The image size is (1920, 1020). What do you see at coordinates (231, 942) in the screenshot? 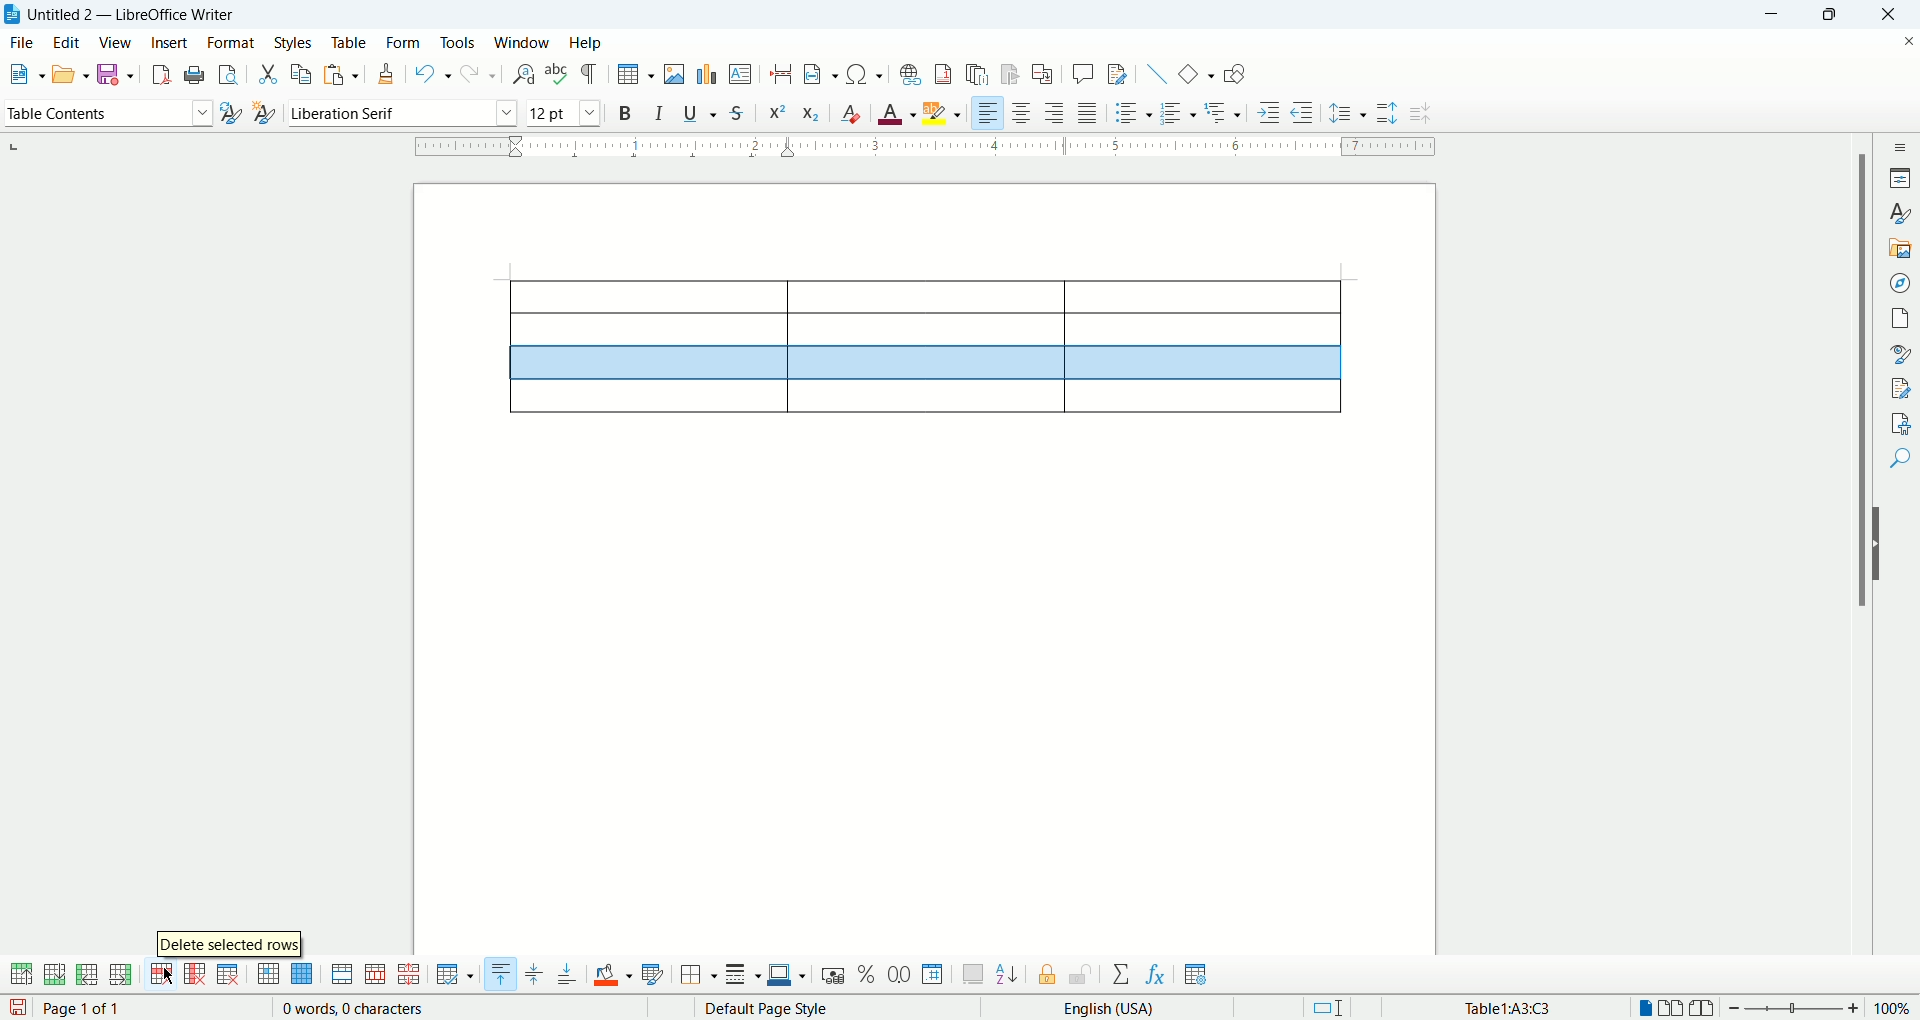
I see `delete selected rows` at bounding box center [231, 942].